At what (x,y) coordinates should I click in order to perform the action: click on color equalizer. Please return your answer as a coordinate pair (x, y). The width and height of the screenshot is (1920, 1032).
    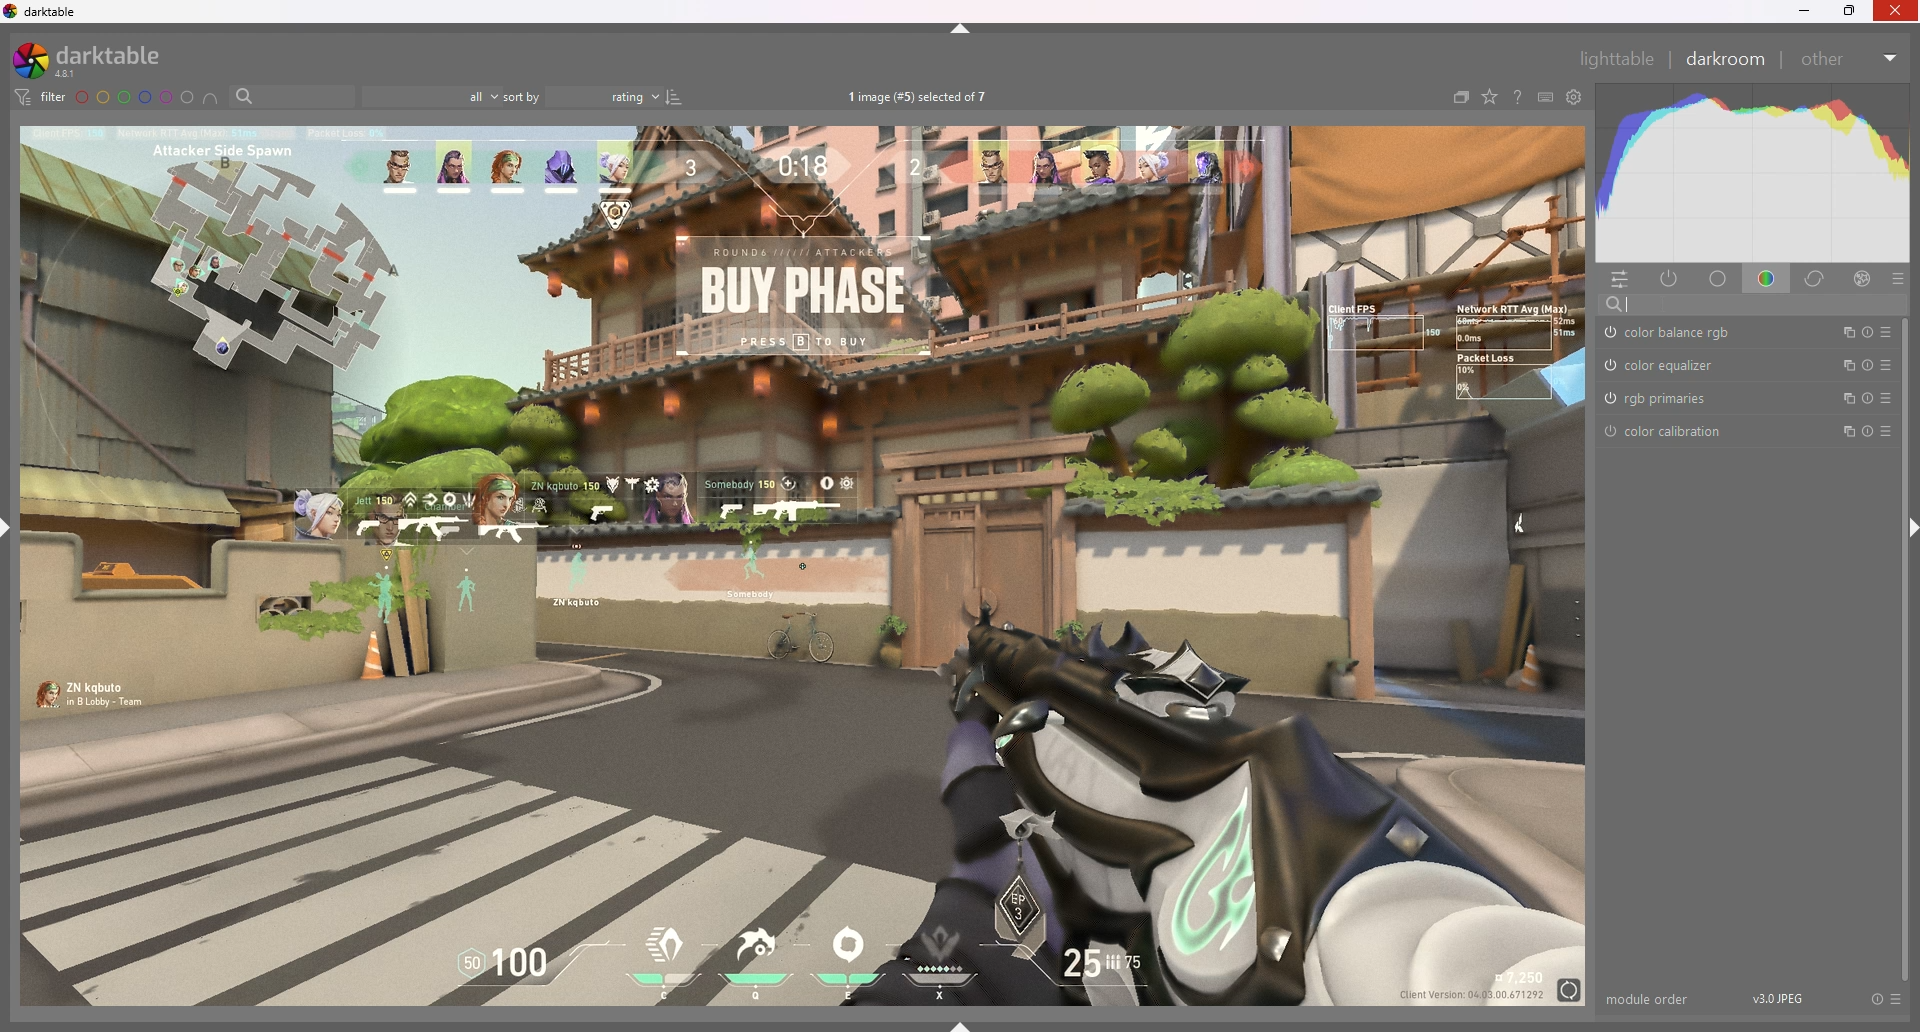
    Looking at the image, I should click on (1664, 365).